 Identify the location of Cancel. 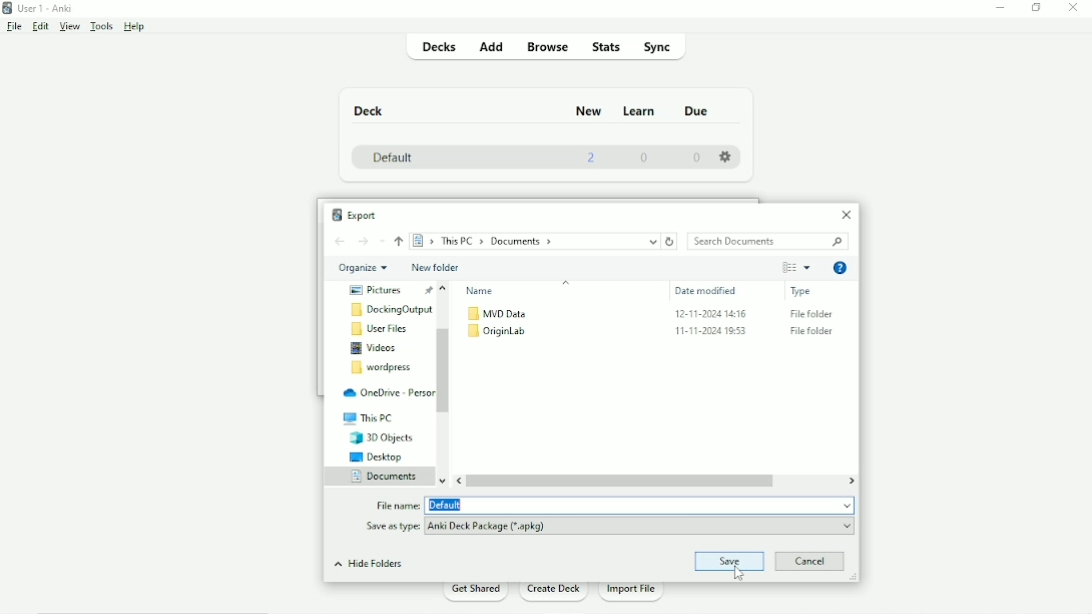
(812, 562).